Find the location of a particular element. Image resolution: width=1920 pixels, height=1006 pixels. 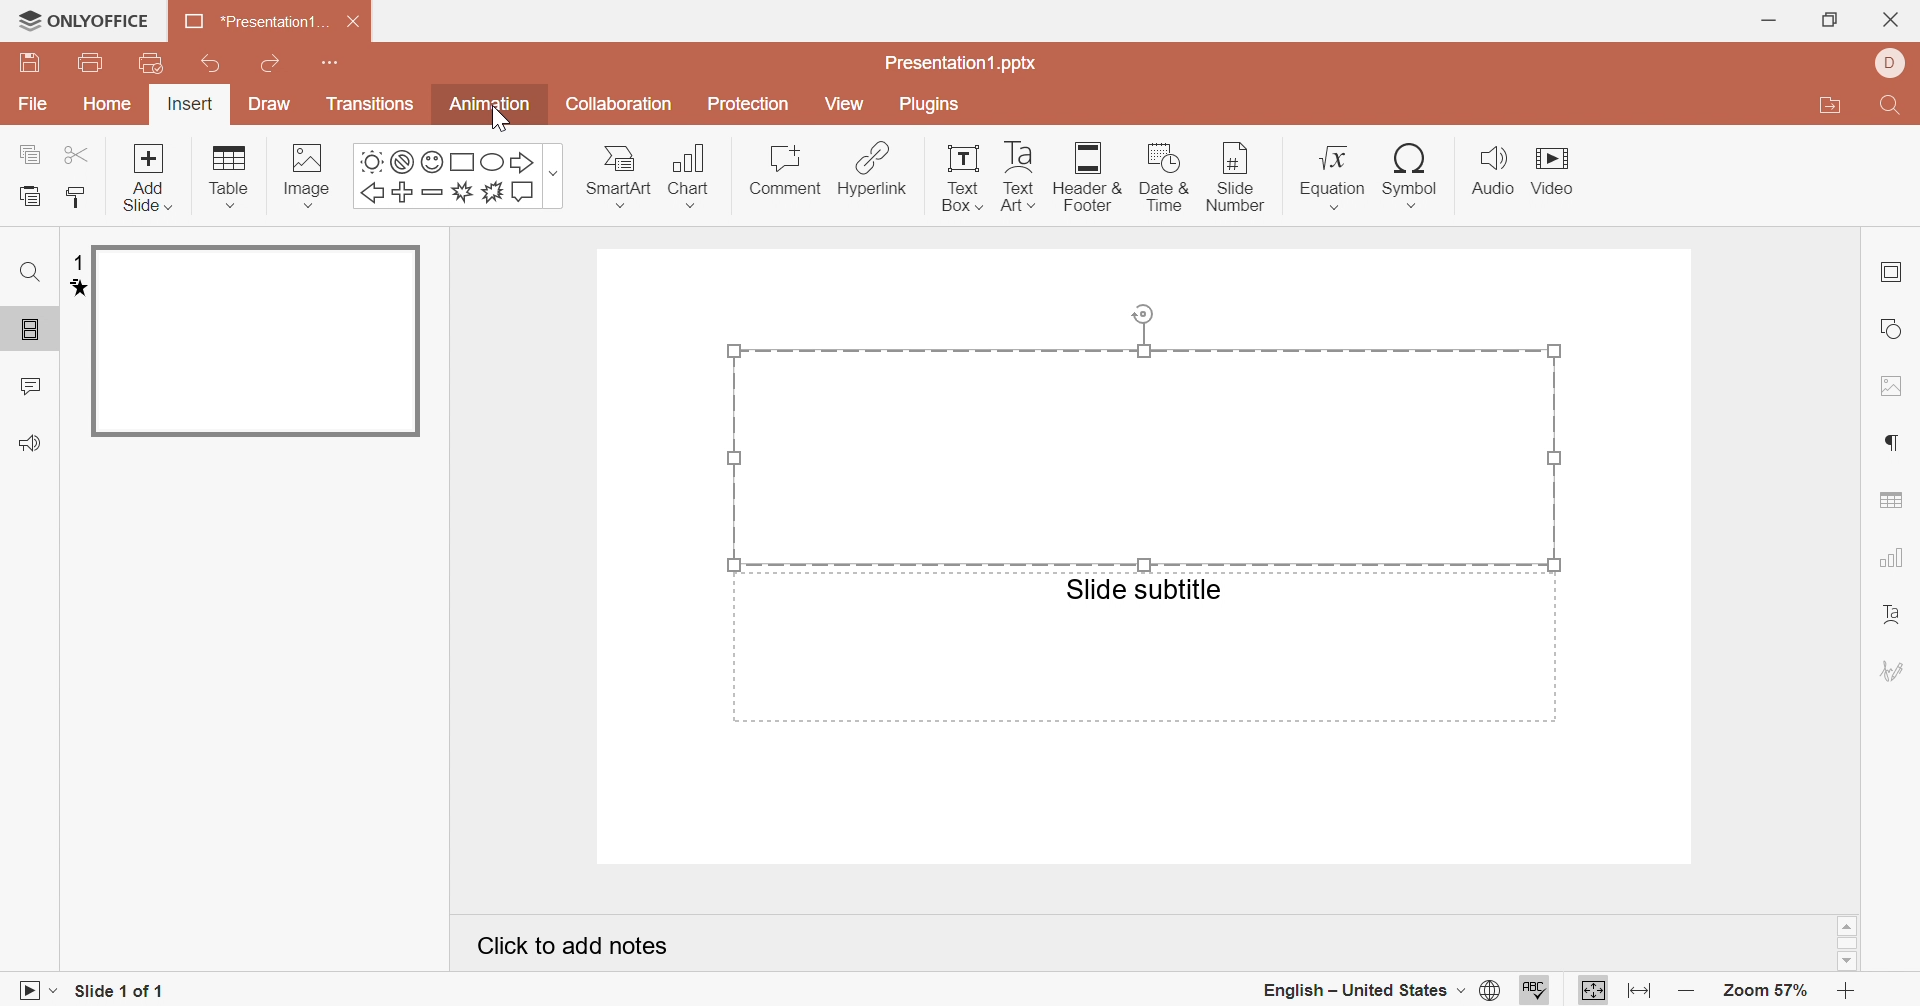

chart is located at coordinates (693, 175).